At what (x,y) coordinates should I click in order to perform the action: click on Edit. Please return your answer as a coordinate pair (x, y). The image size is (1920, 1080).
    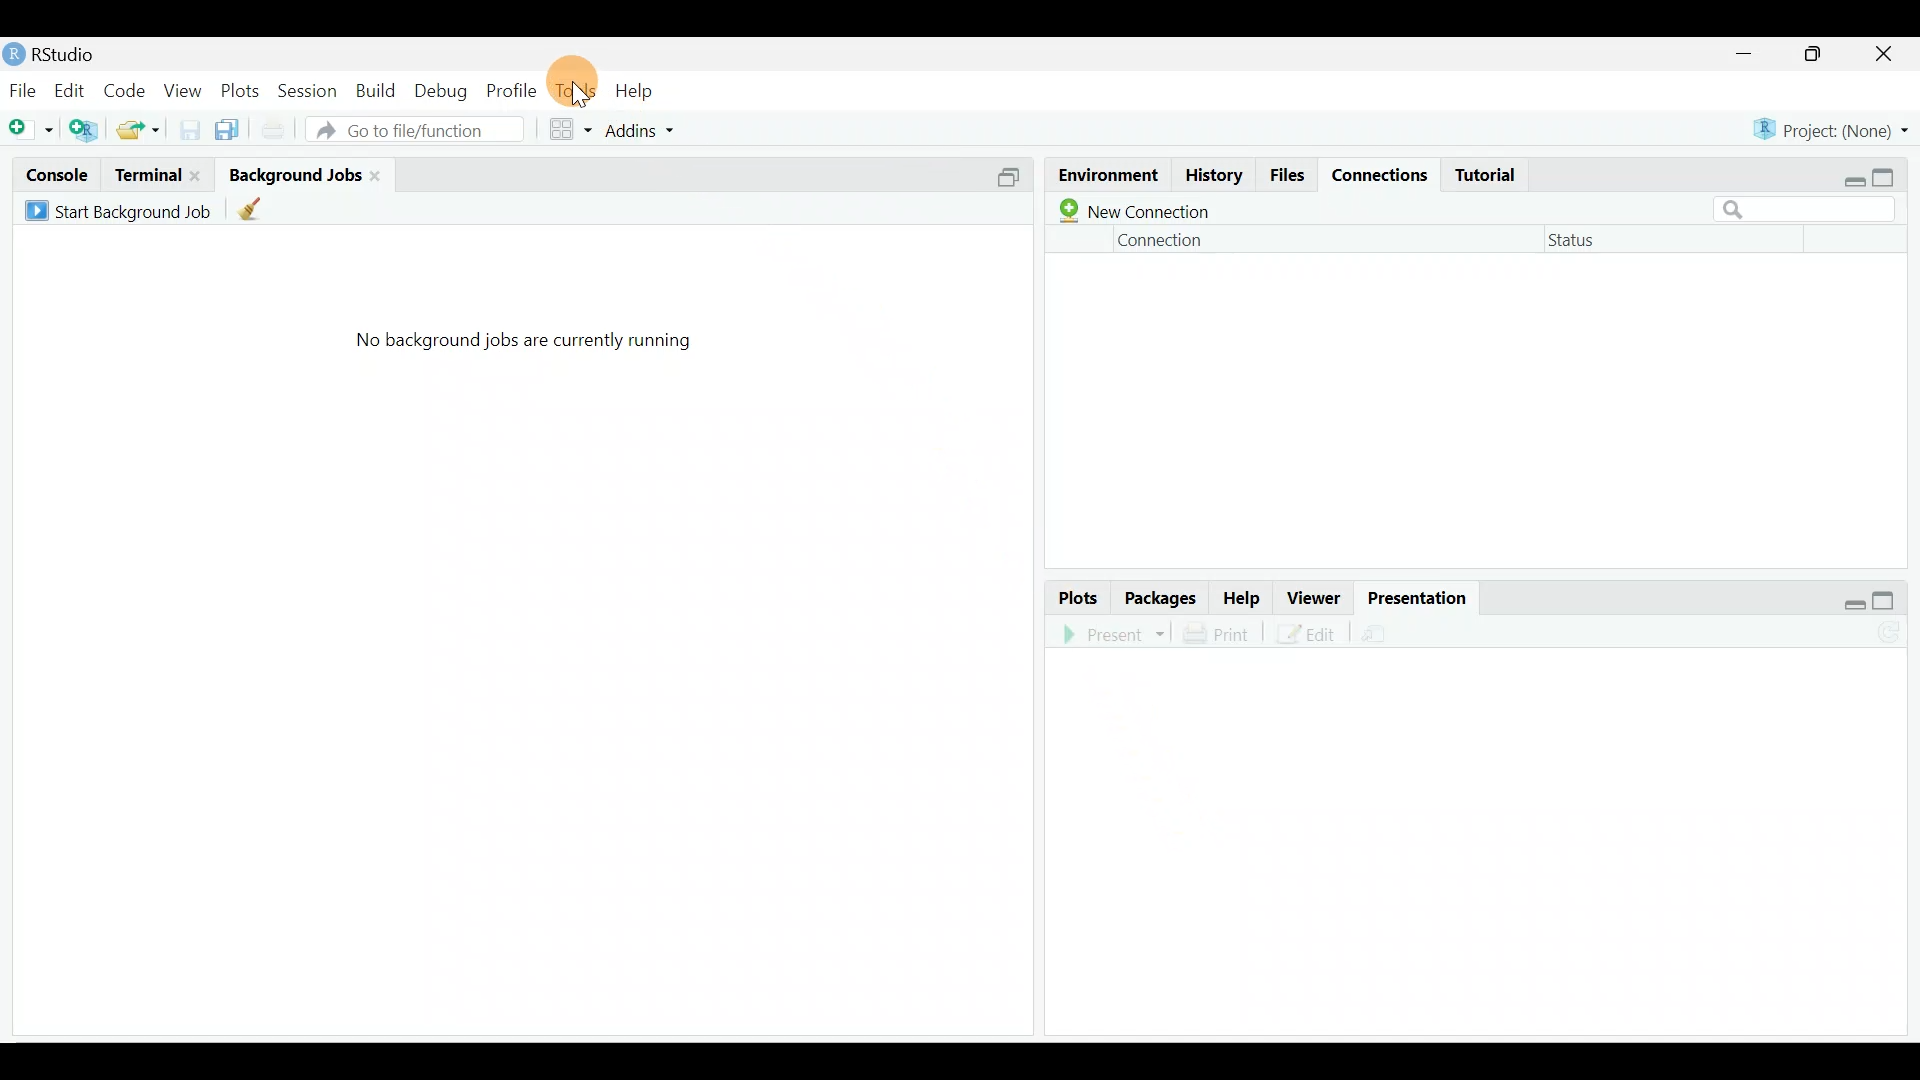
    Looking at the image, I should click on (73, 89).